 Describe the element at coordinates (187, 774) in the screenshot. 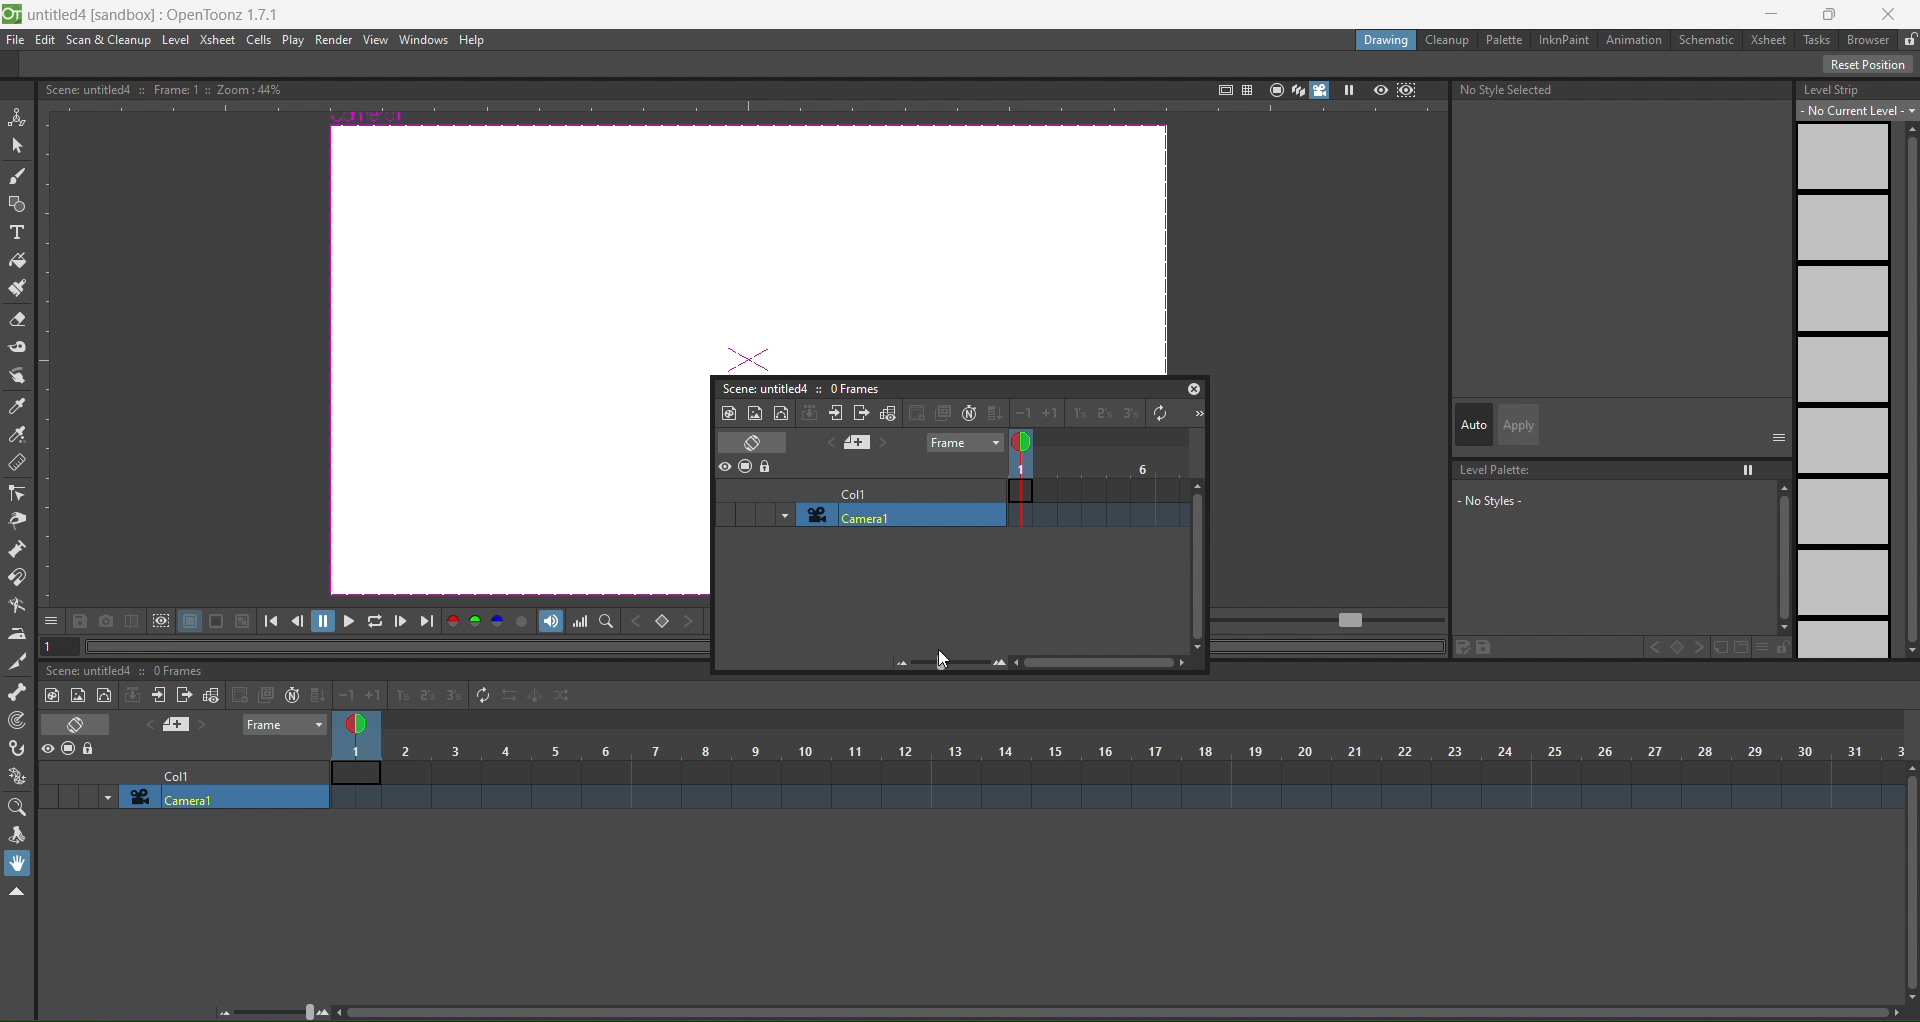

I see `col1` at that location.